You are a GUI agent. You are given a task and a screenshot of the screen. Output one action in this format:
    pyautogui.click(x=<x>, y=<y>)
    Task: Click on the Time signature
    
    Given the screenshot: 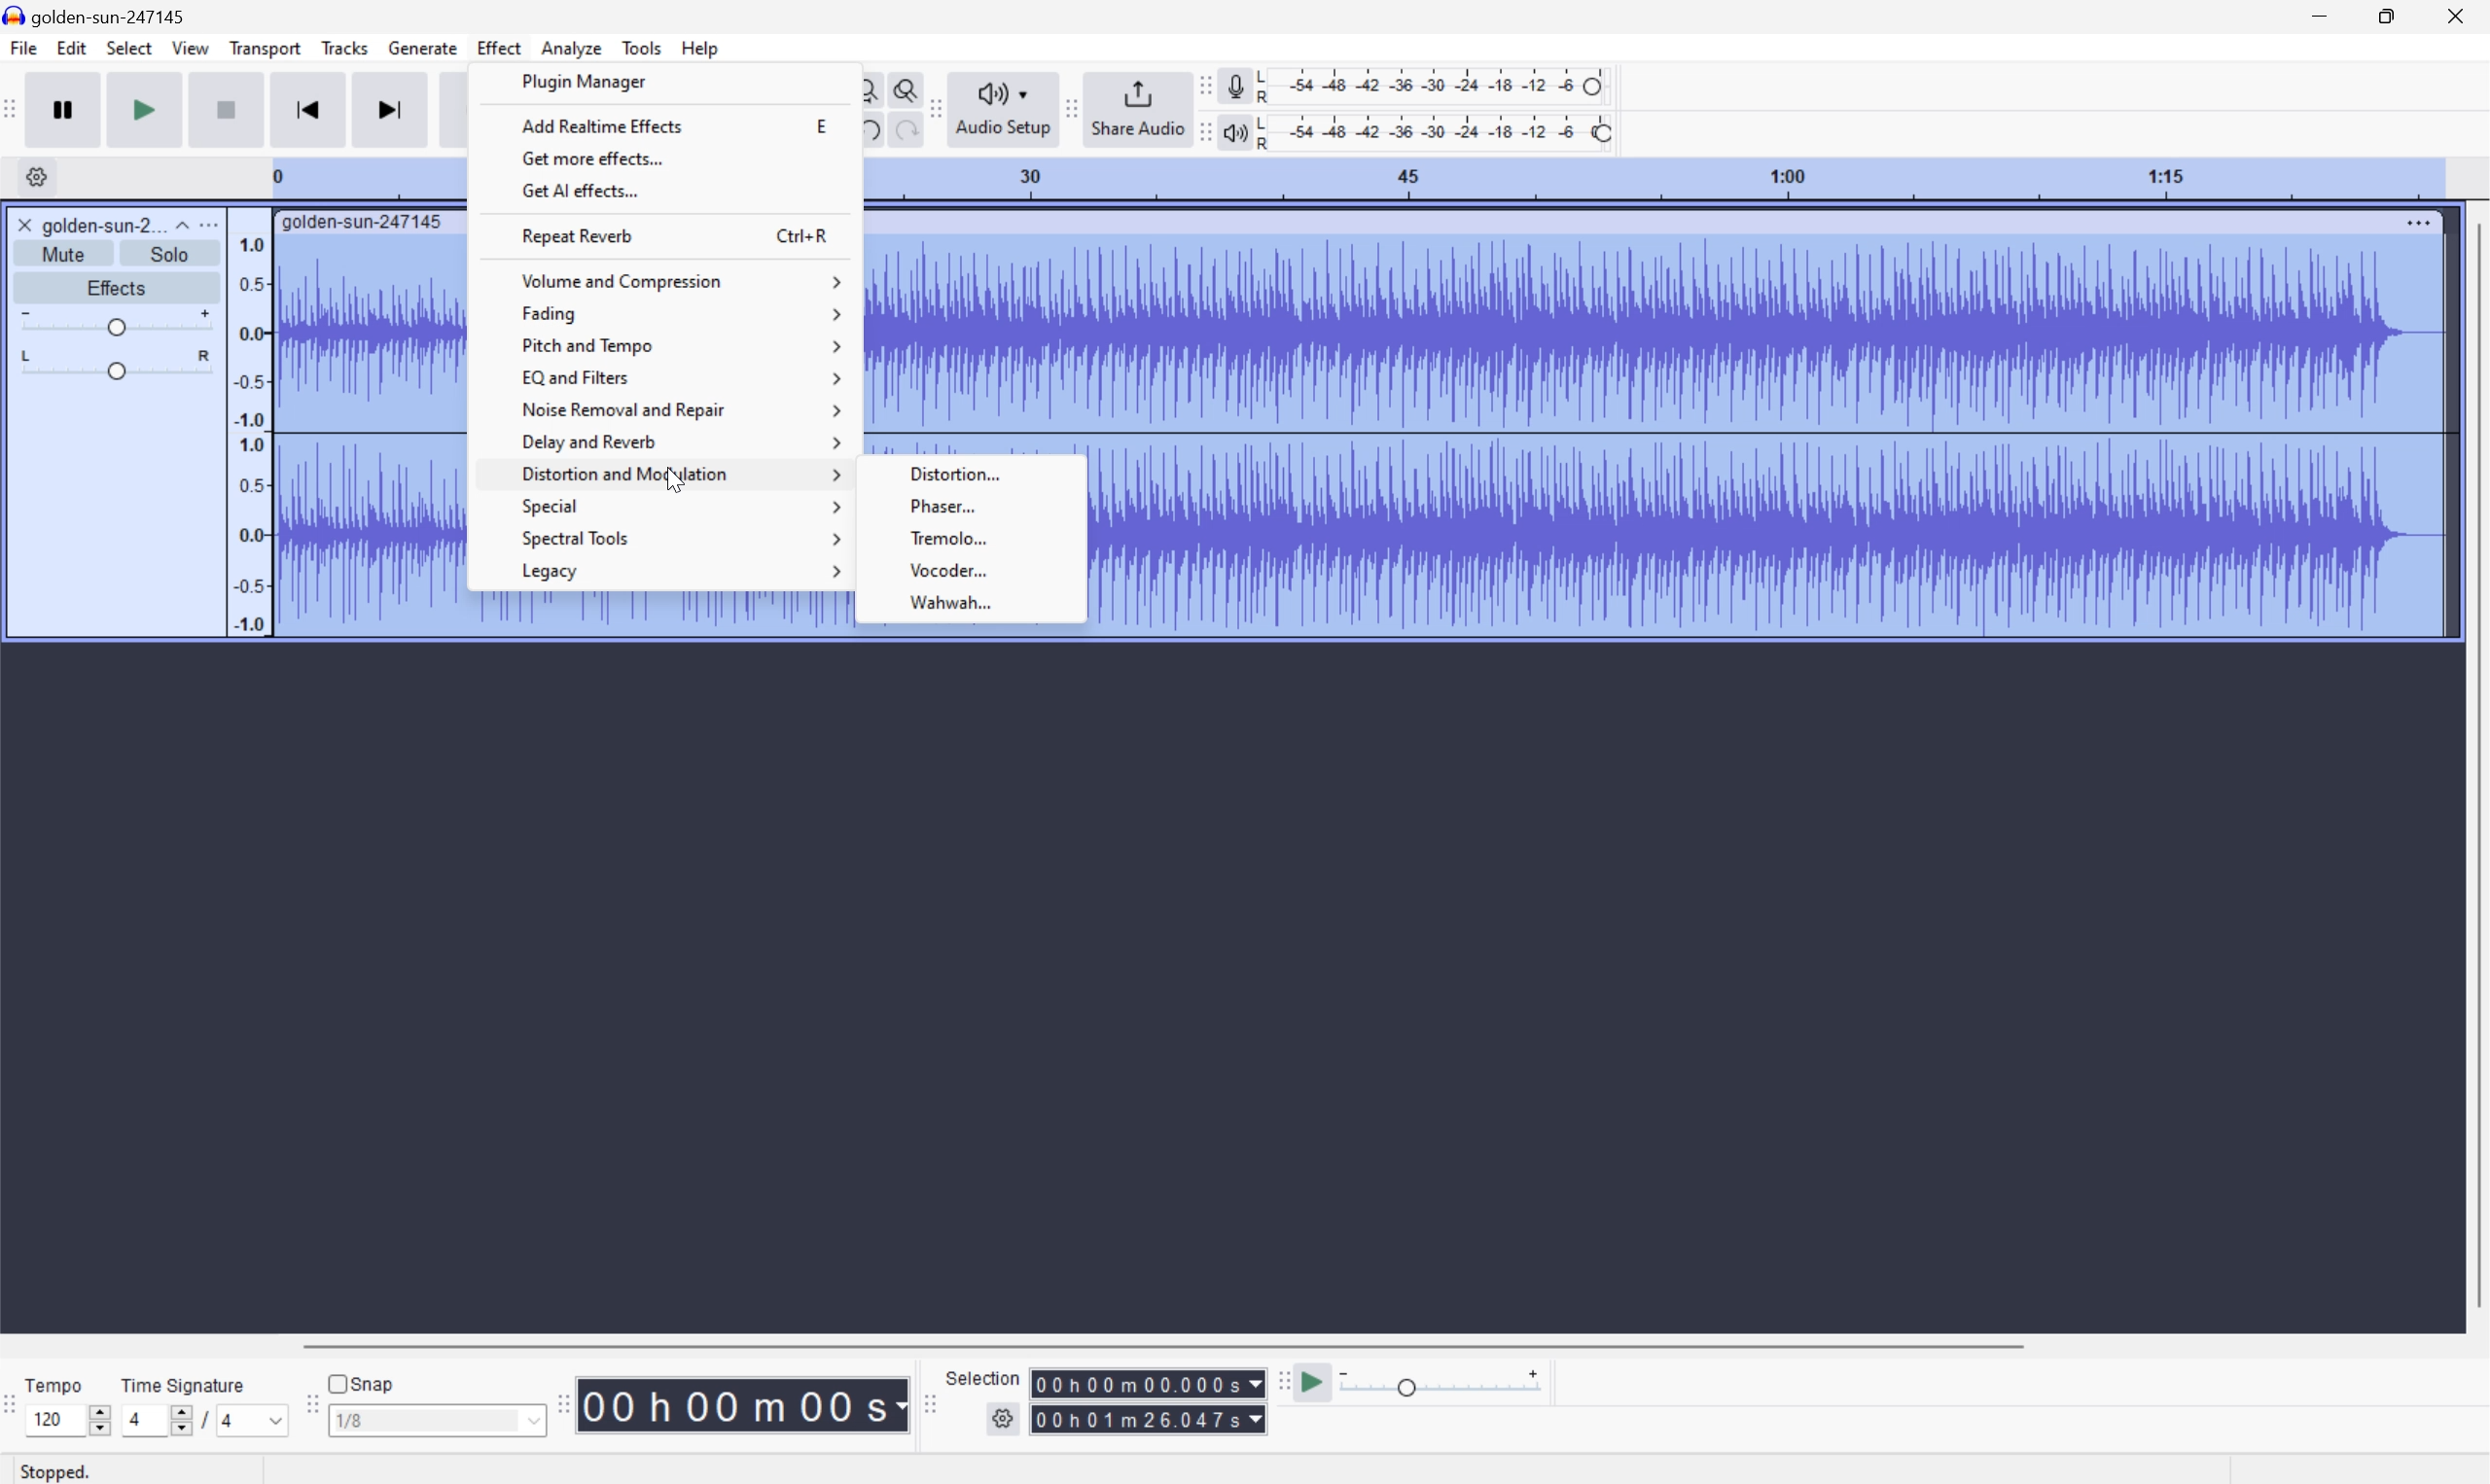 What is the action you would take?
    pyautogui.click(x=182, y=1383)
    